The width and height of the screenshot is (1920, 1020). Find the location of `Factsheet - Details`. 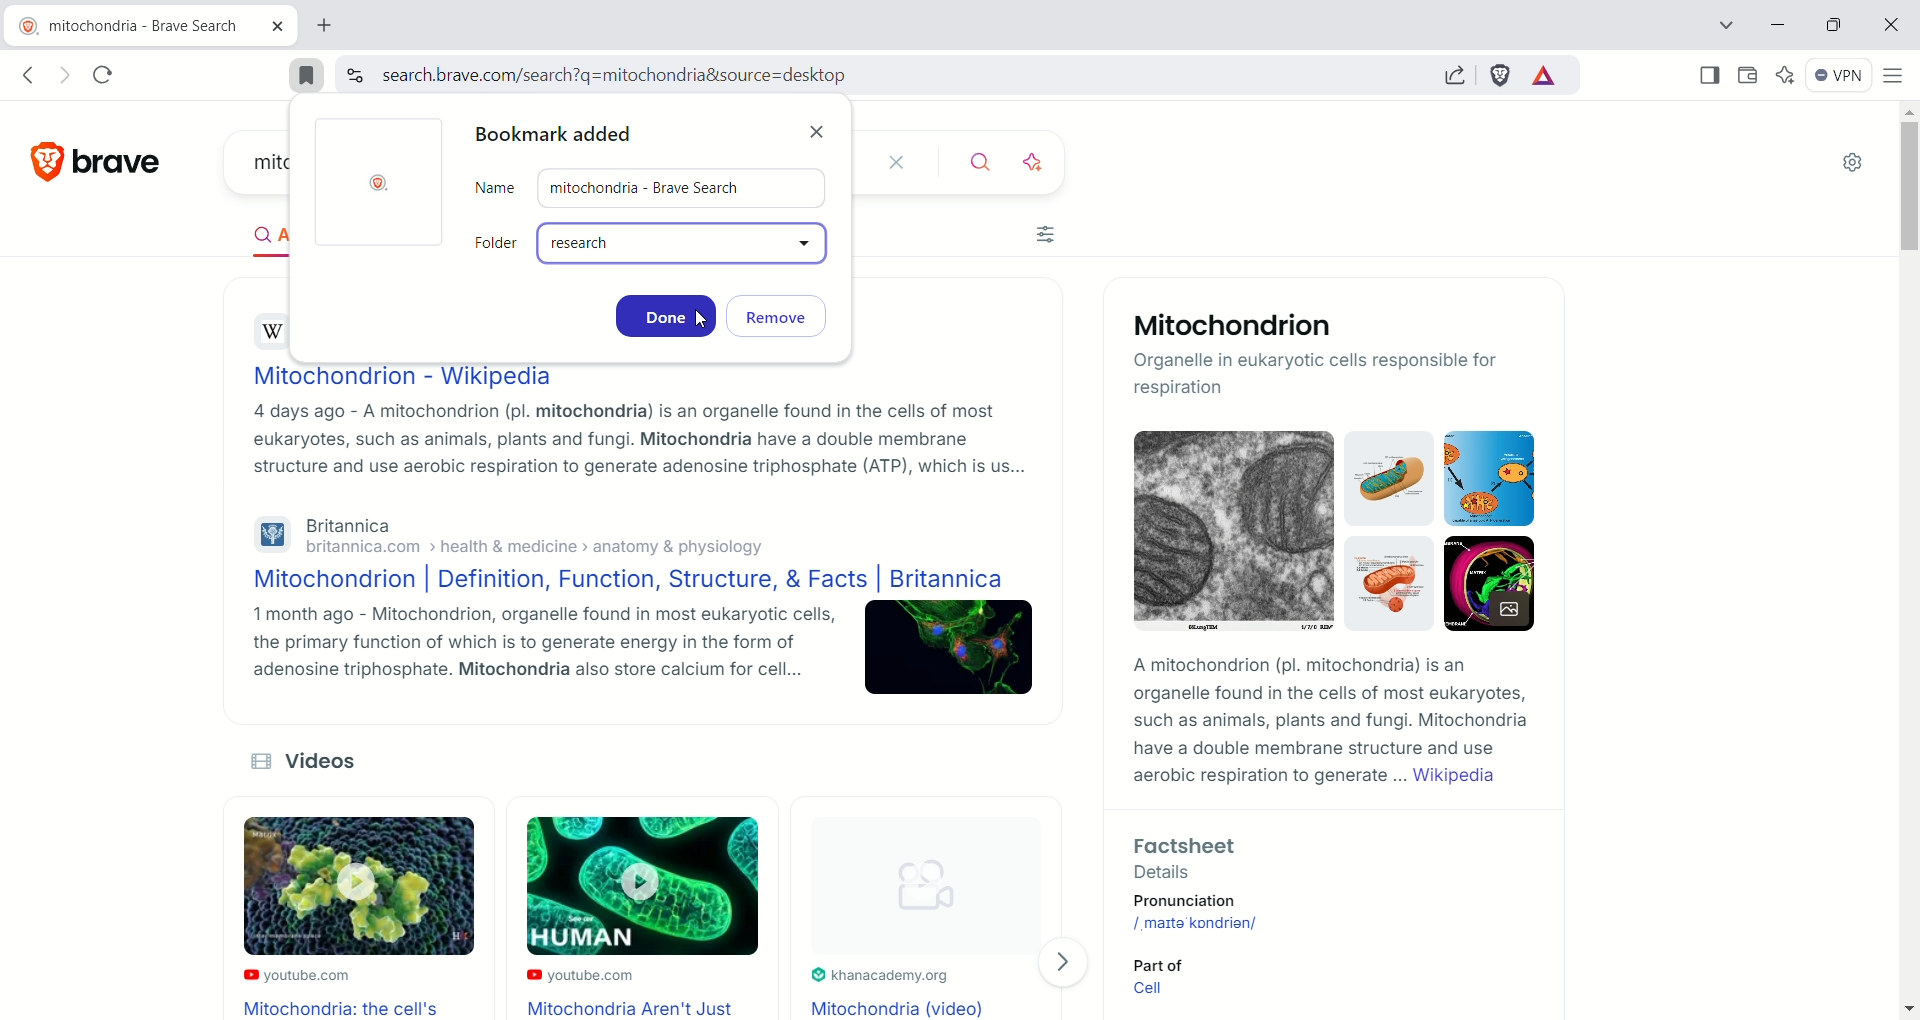

Factsheet - Details is located at coordinates (1316, 855).